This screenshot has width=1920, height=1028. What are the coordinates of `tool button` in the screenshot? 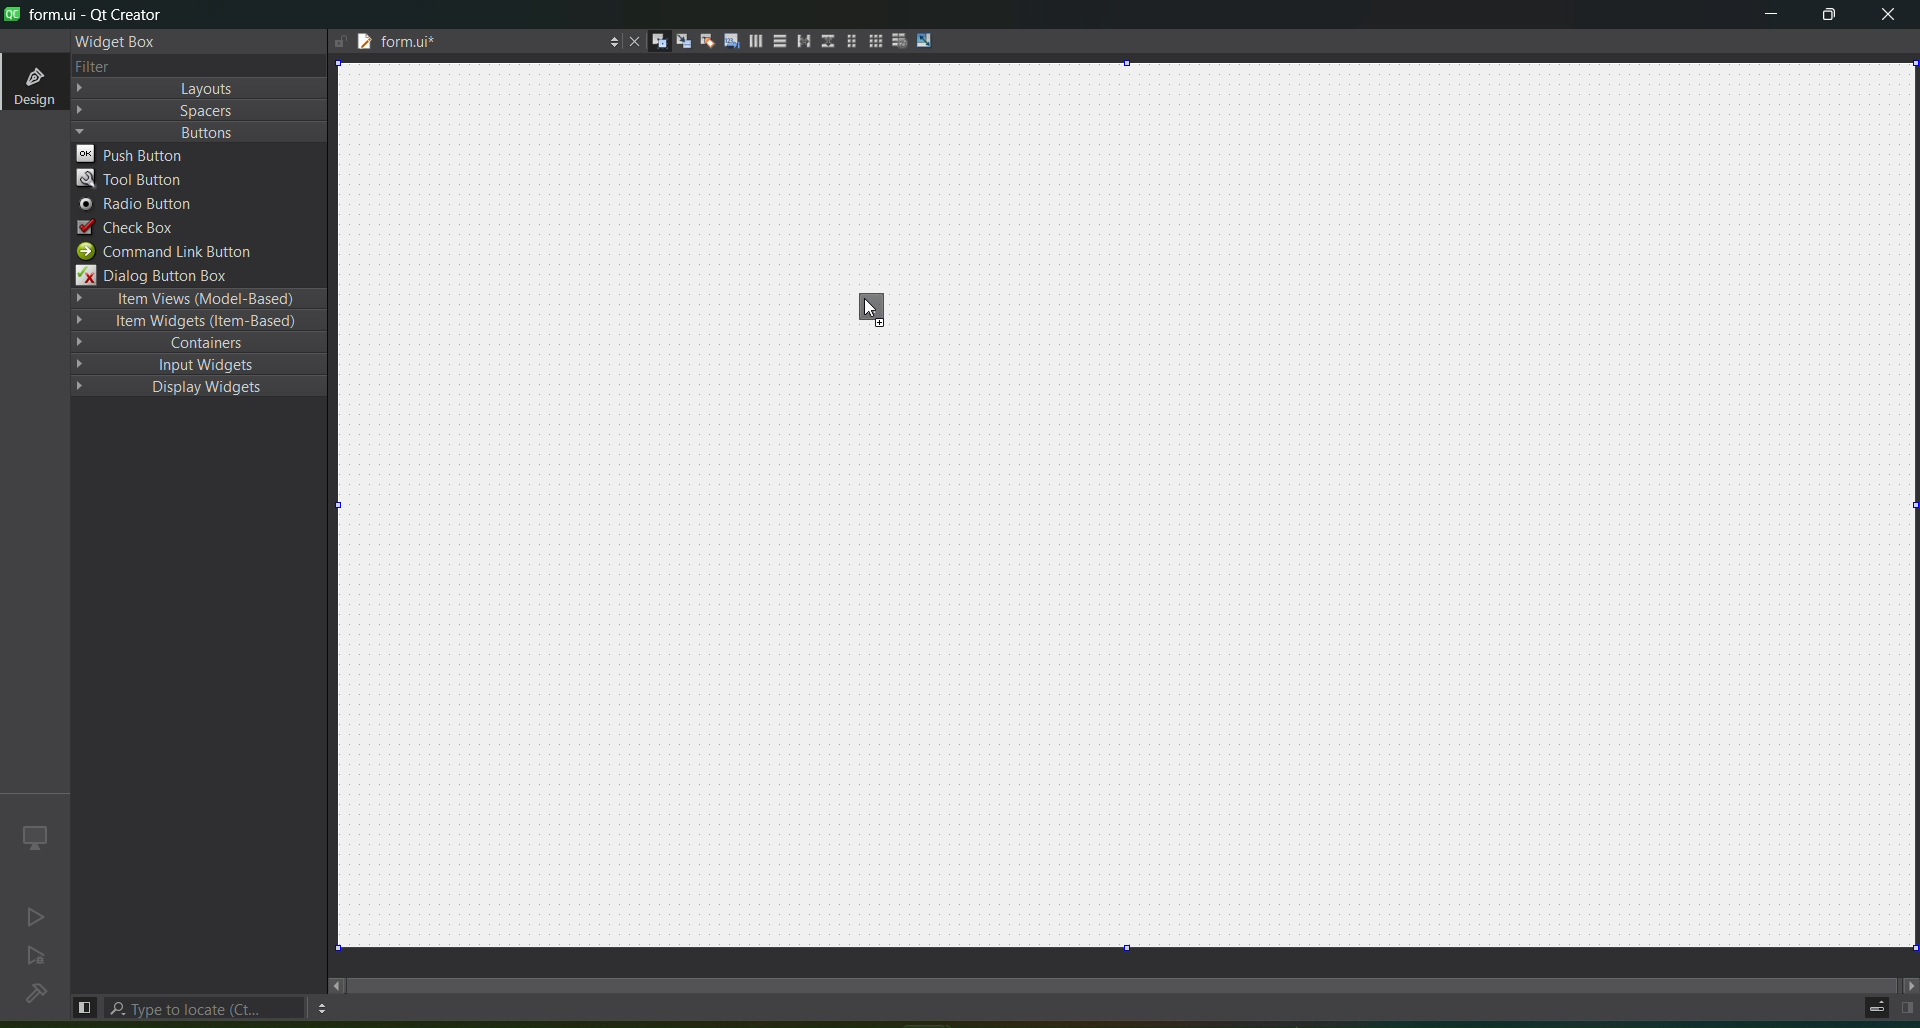 It's located at (199, 181).